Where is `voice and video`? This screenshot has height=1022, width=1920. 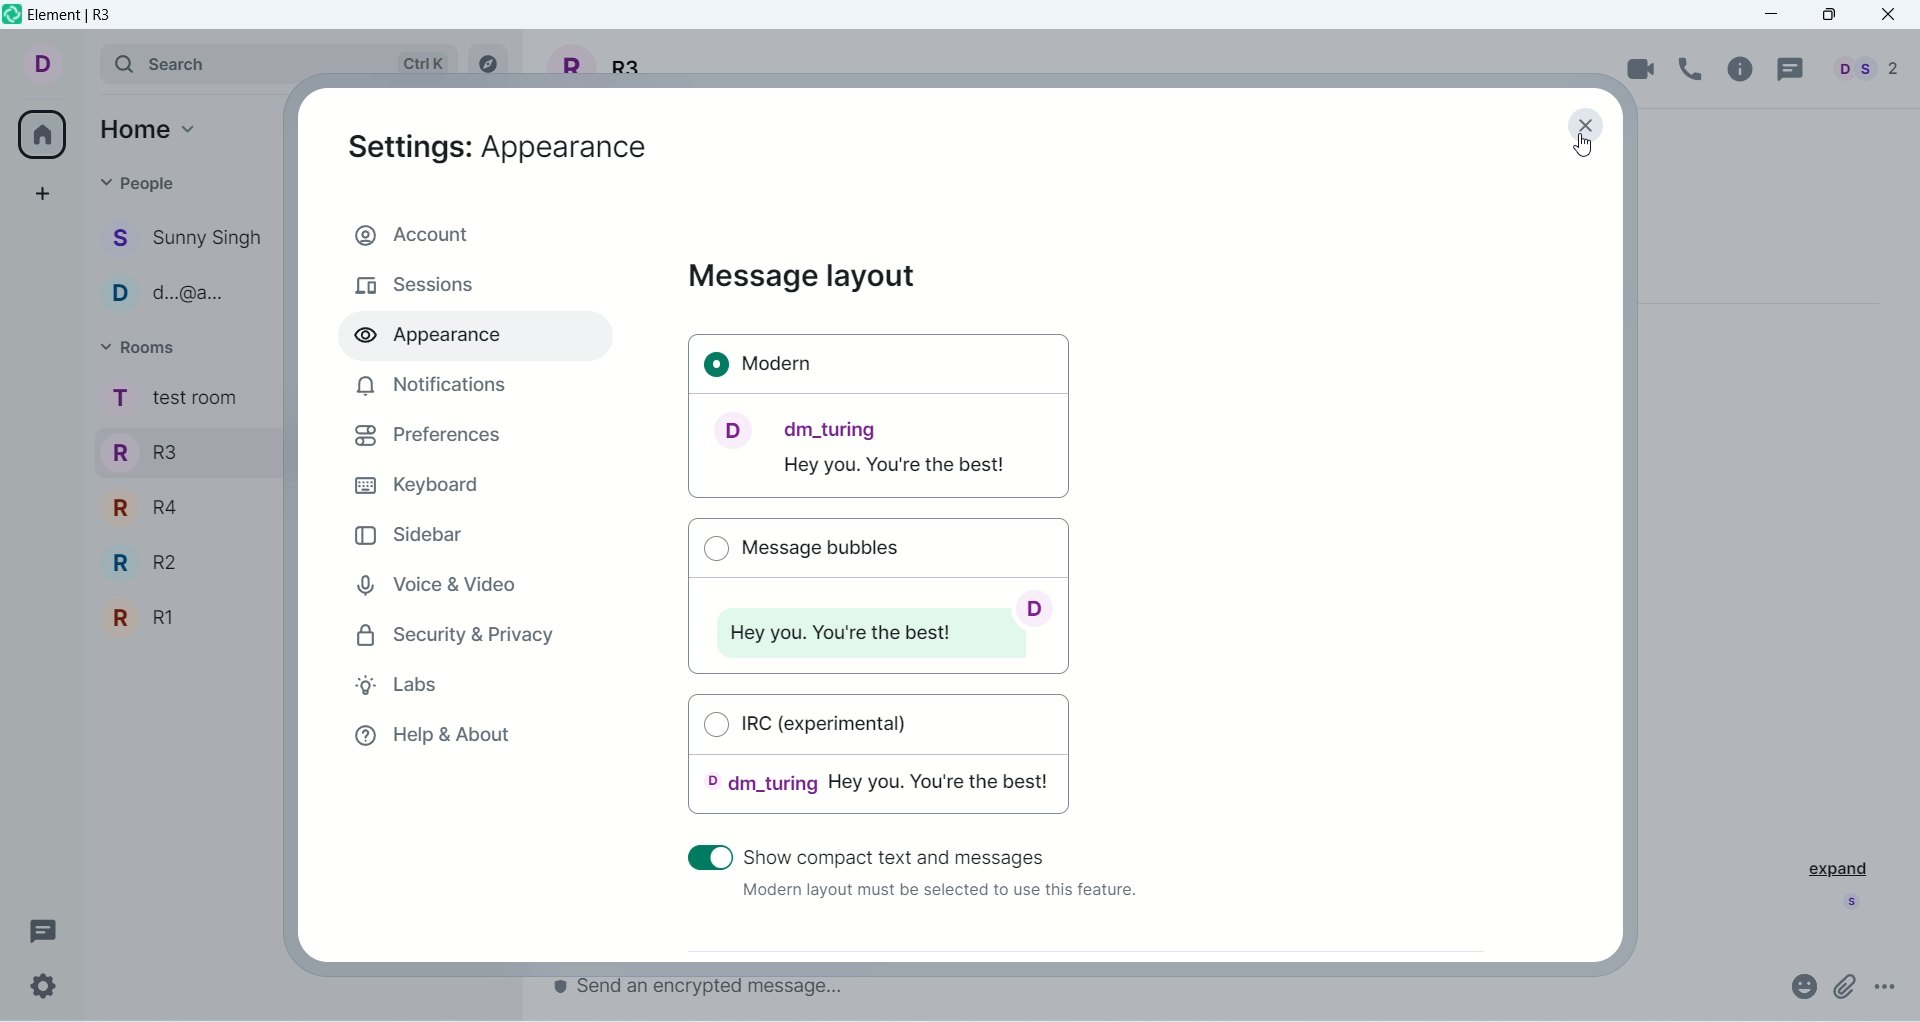
voice and video is located at coordinates (433, 582).